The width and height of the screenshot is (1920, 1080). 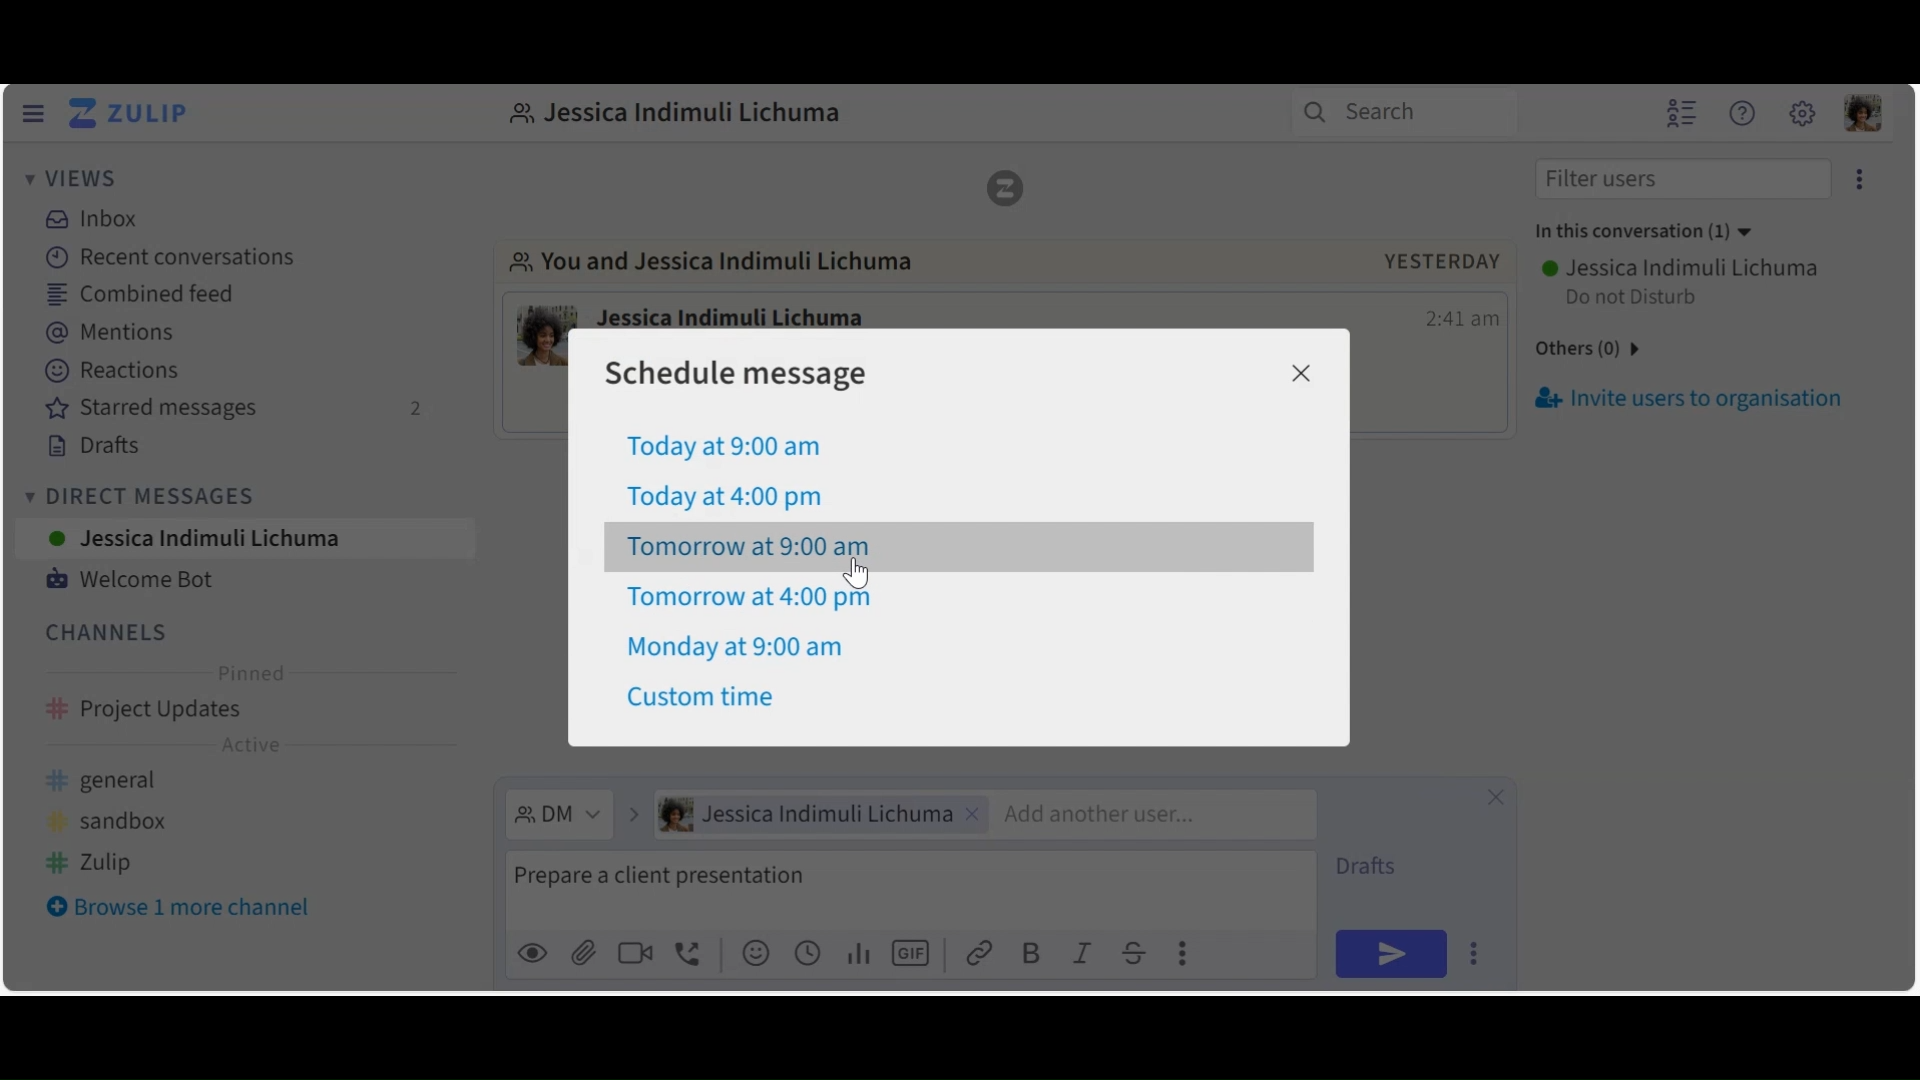 I want to click on Main menu, so click(x=1802, y=113).